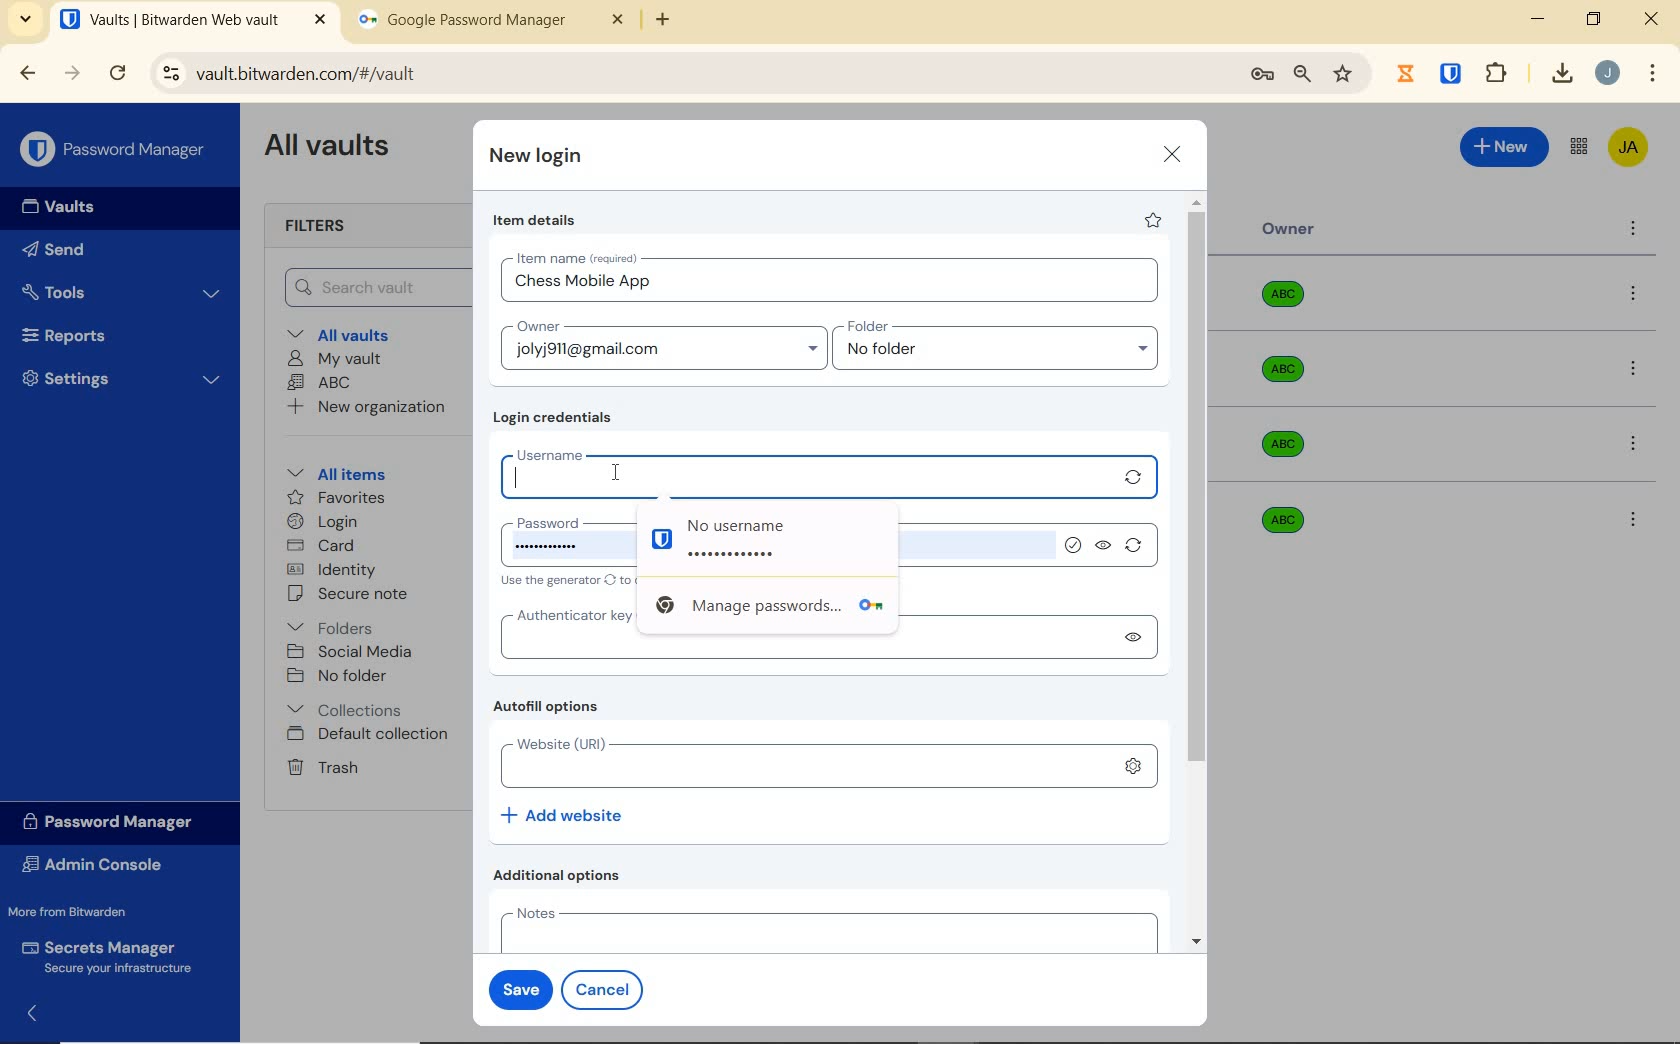 The height and width of the screenshot is (1044, 1680). What do you see at coordinates (340, 677) in the screenshot?
I see `No folder` at bounding box center [340, 677].